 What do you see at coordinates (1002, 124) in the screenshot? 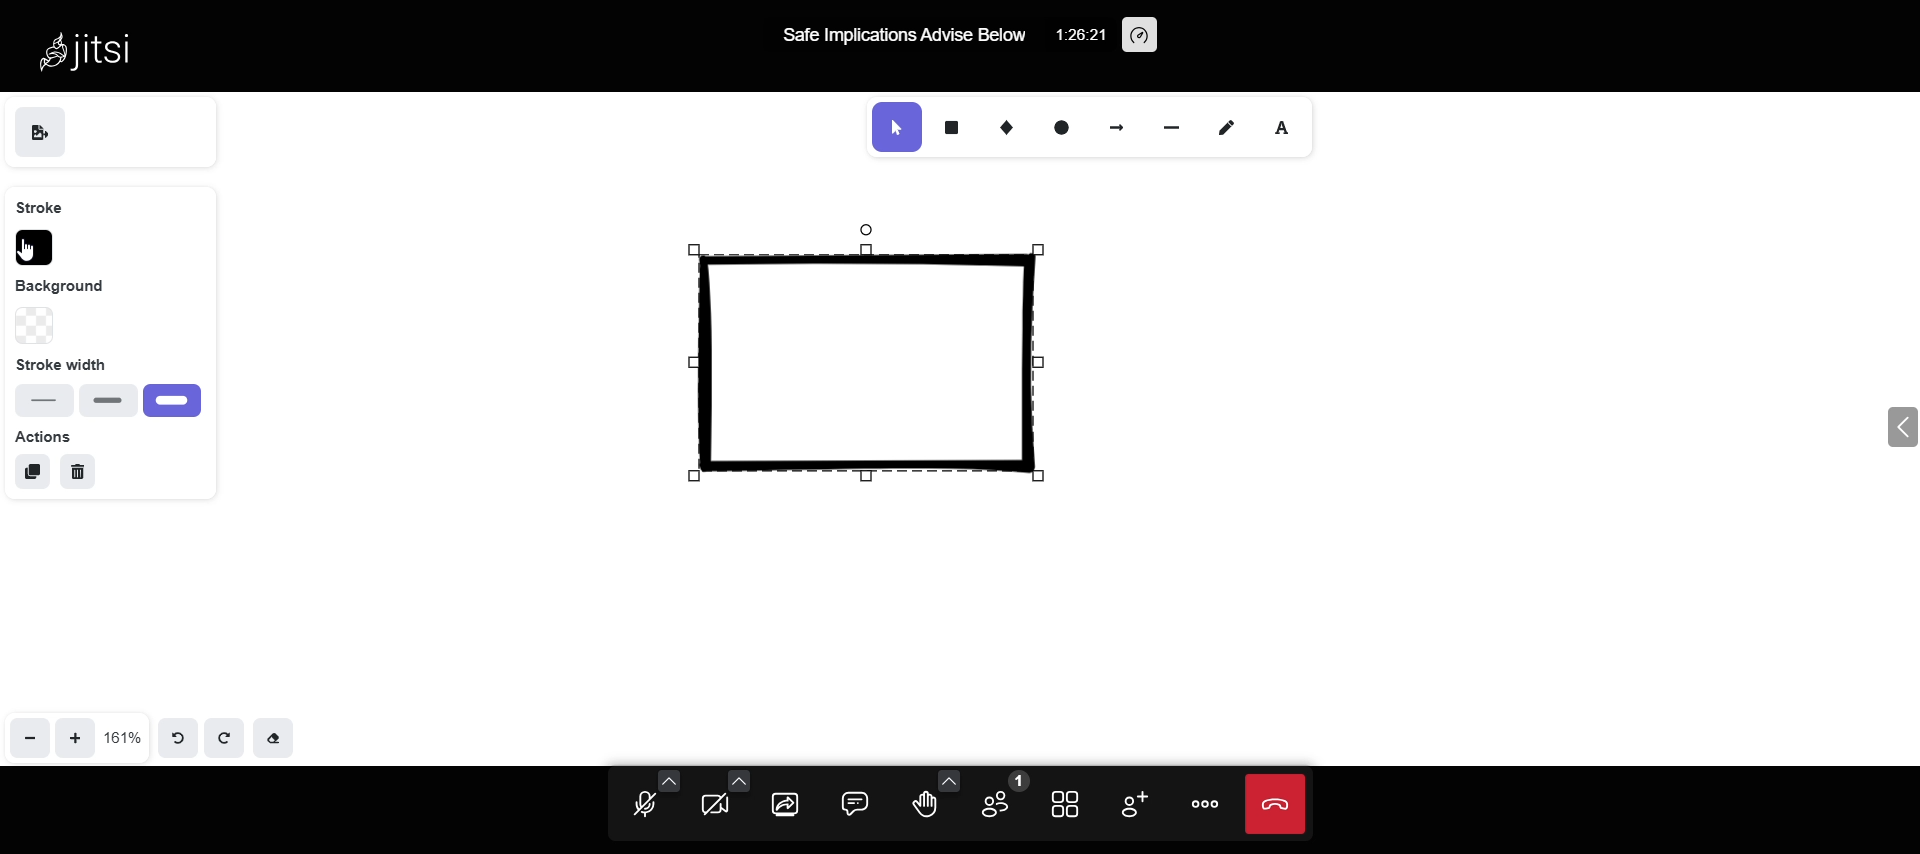
I see `diamond` at bounding box center [1002, 124].